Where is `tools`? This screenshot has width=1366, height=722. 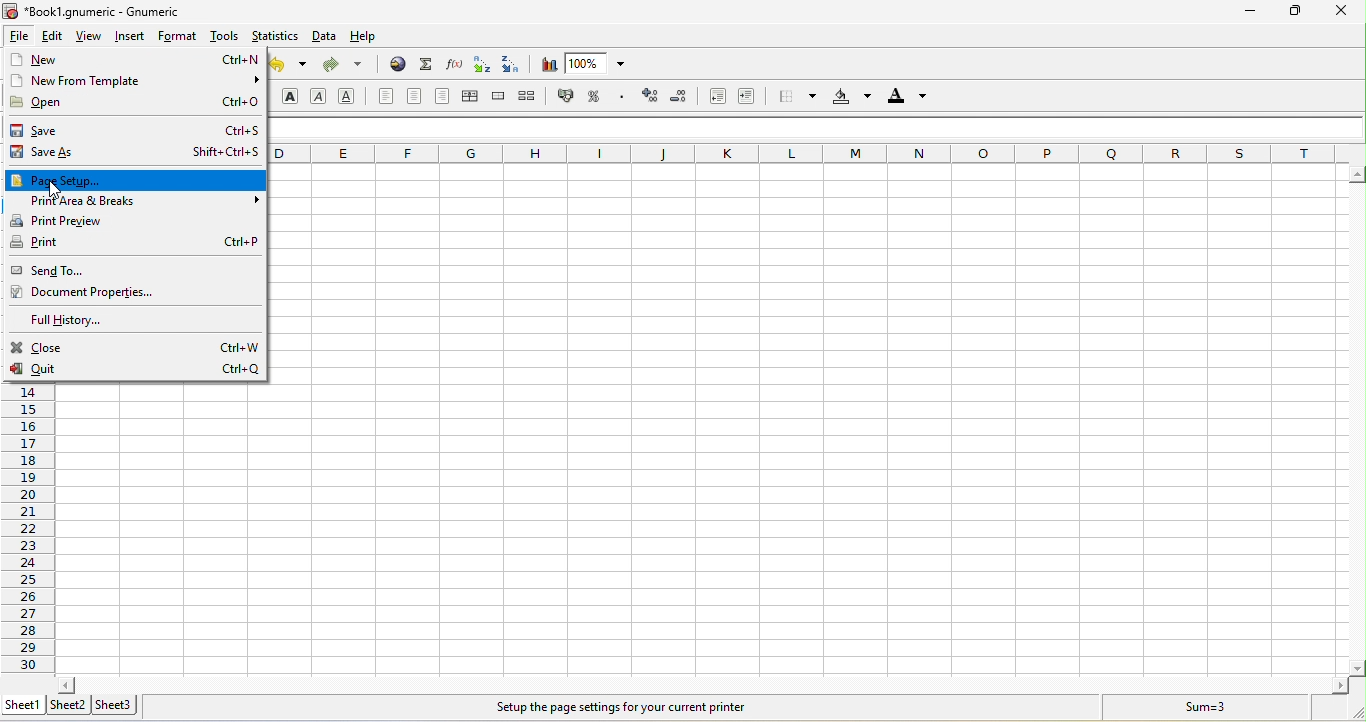
tools is located at coordinates (223, 38).